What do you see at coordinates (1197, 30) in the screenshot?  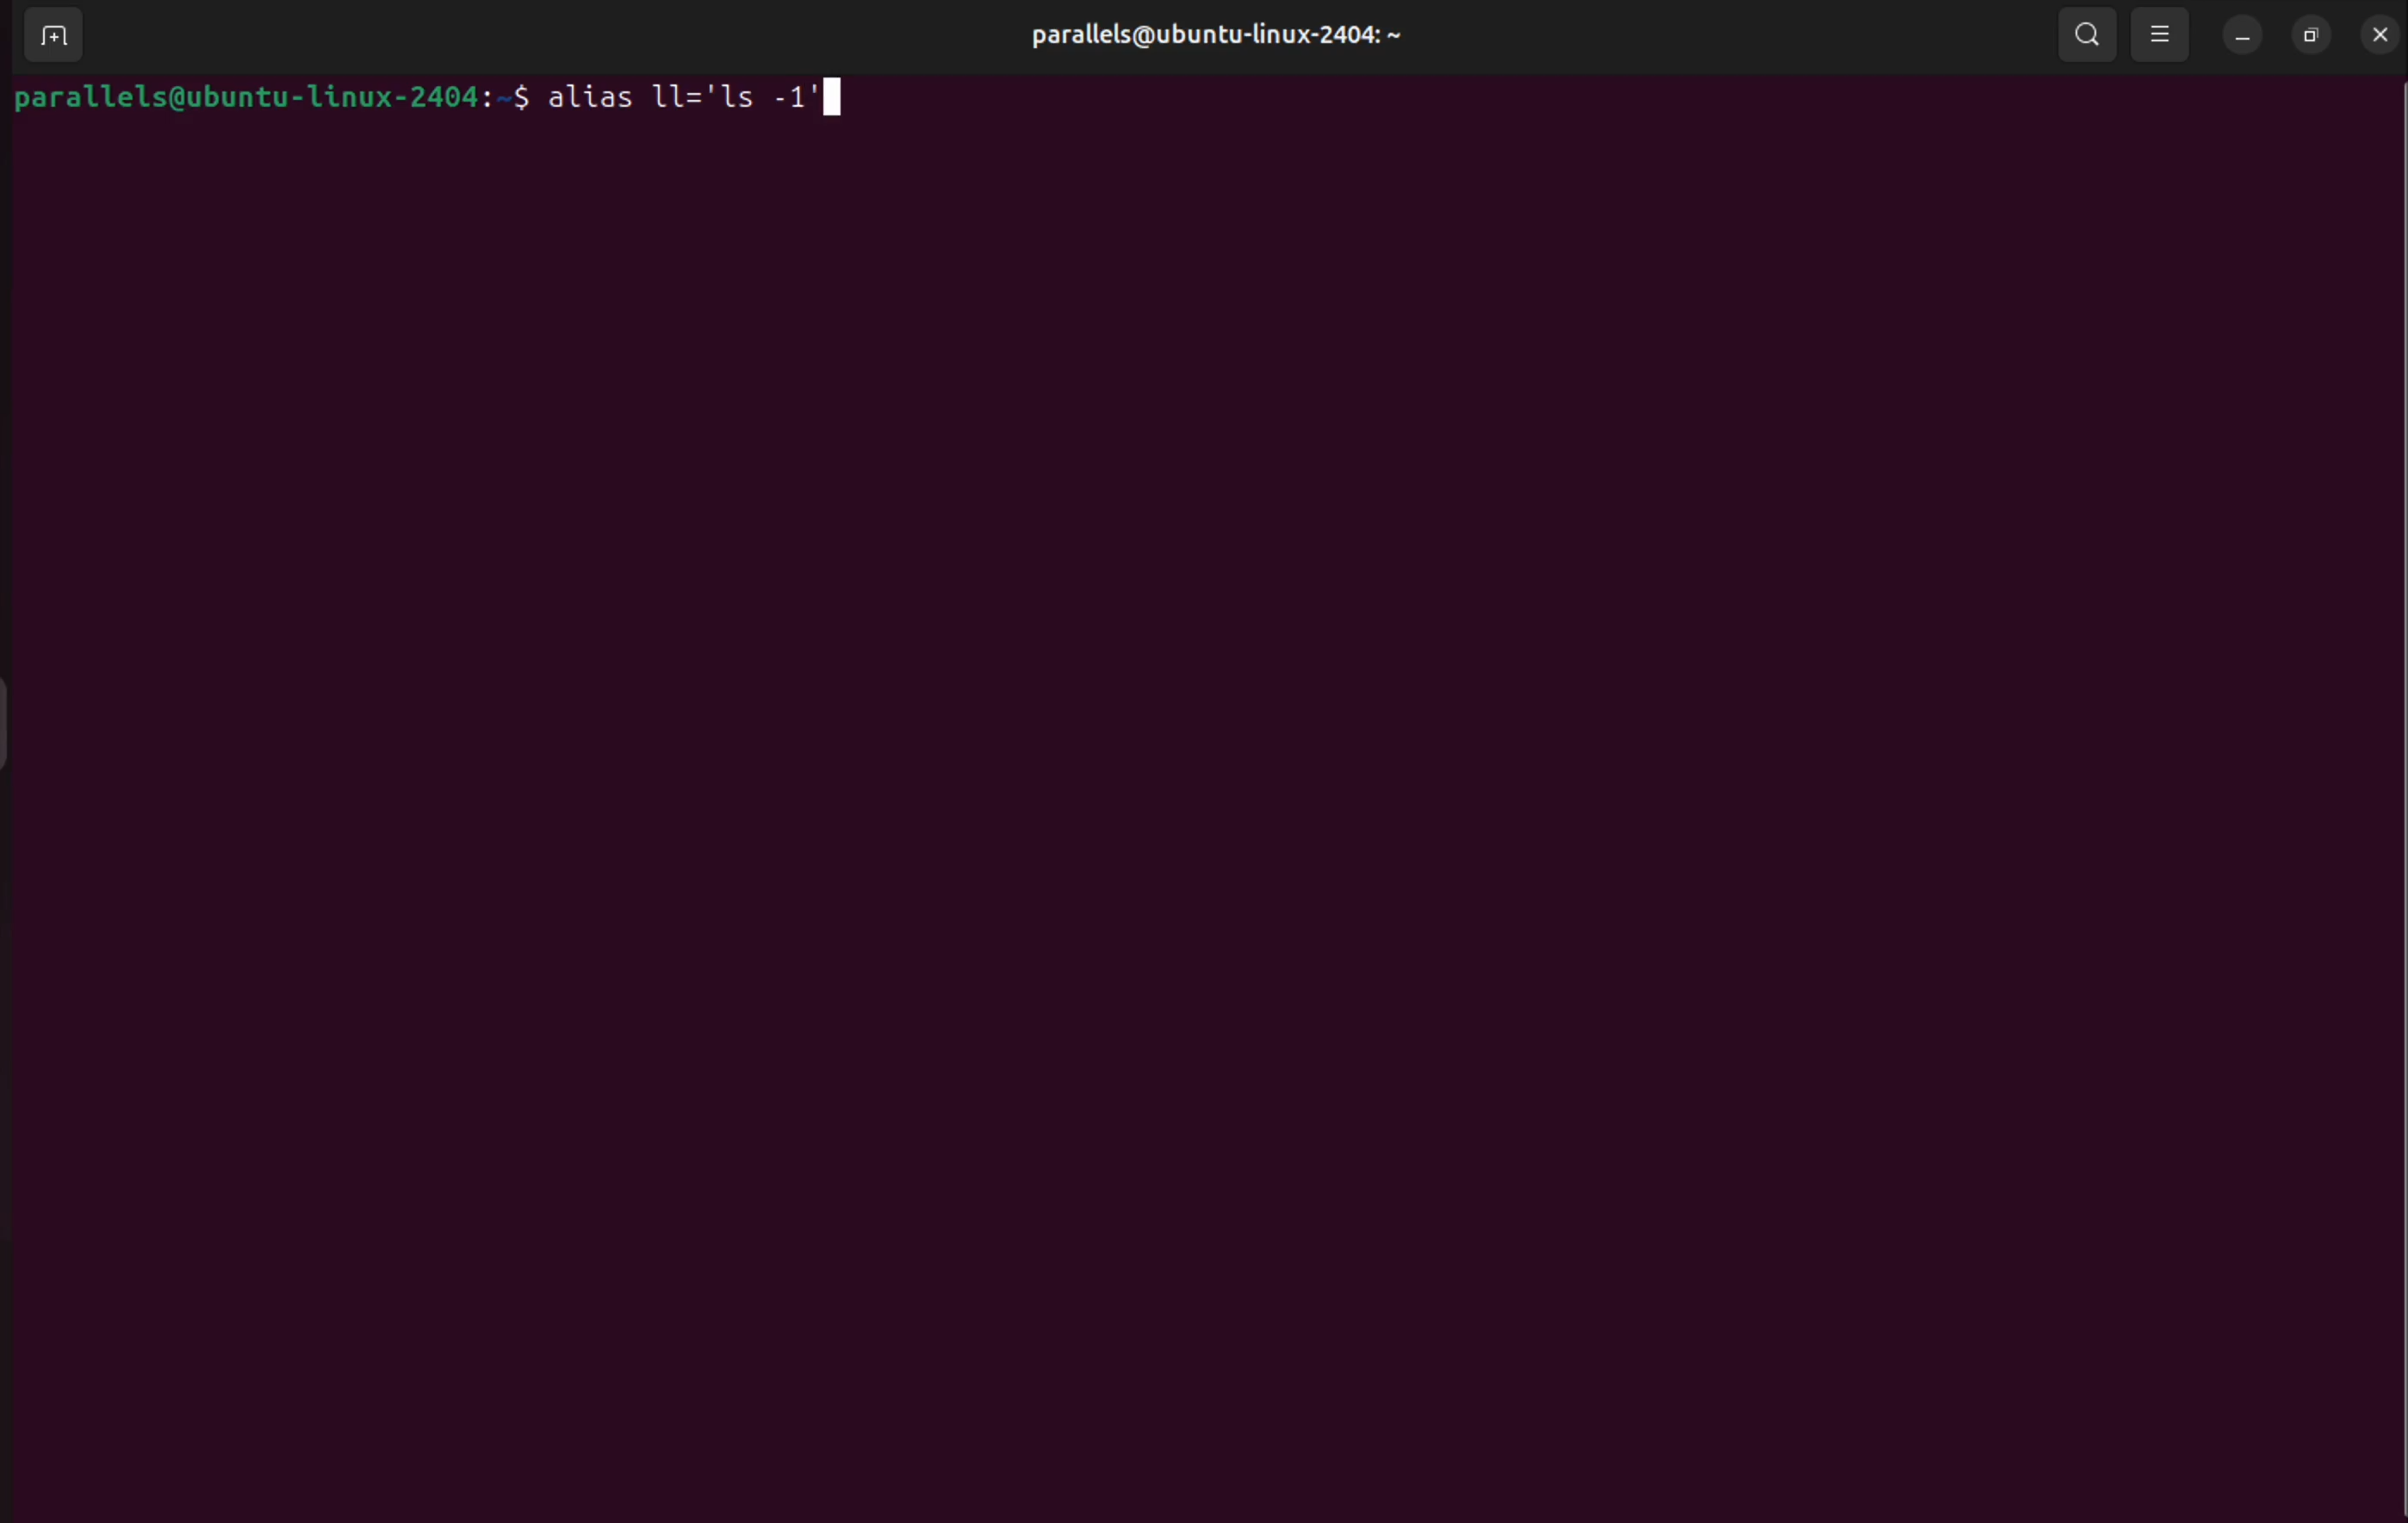 I see `parallels` at bounding box center [1197, 30].